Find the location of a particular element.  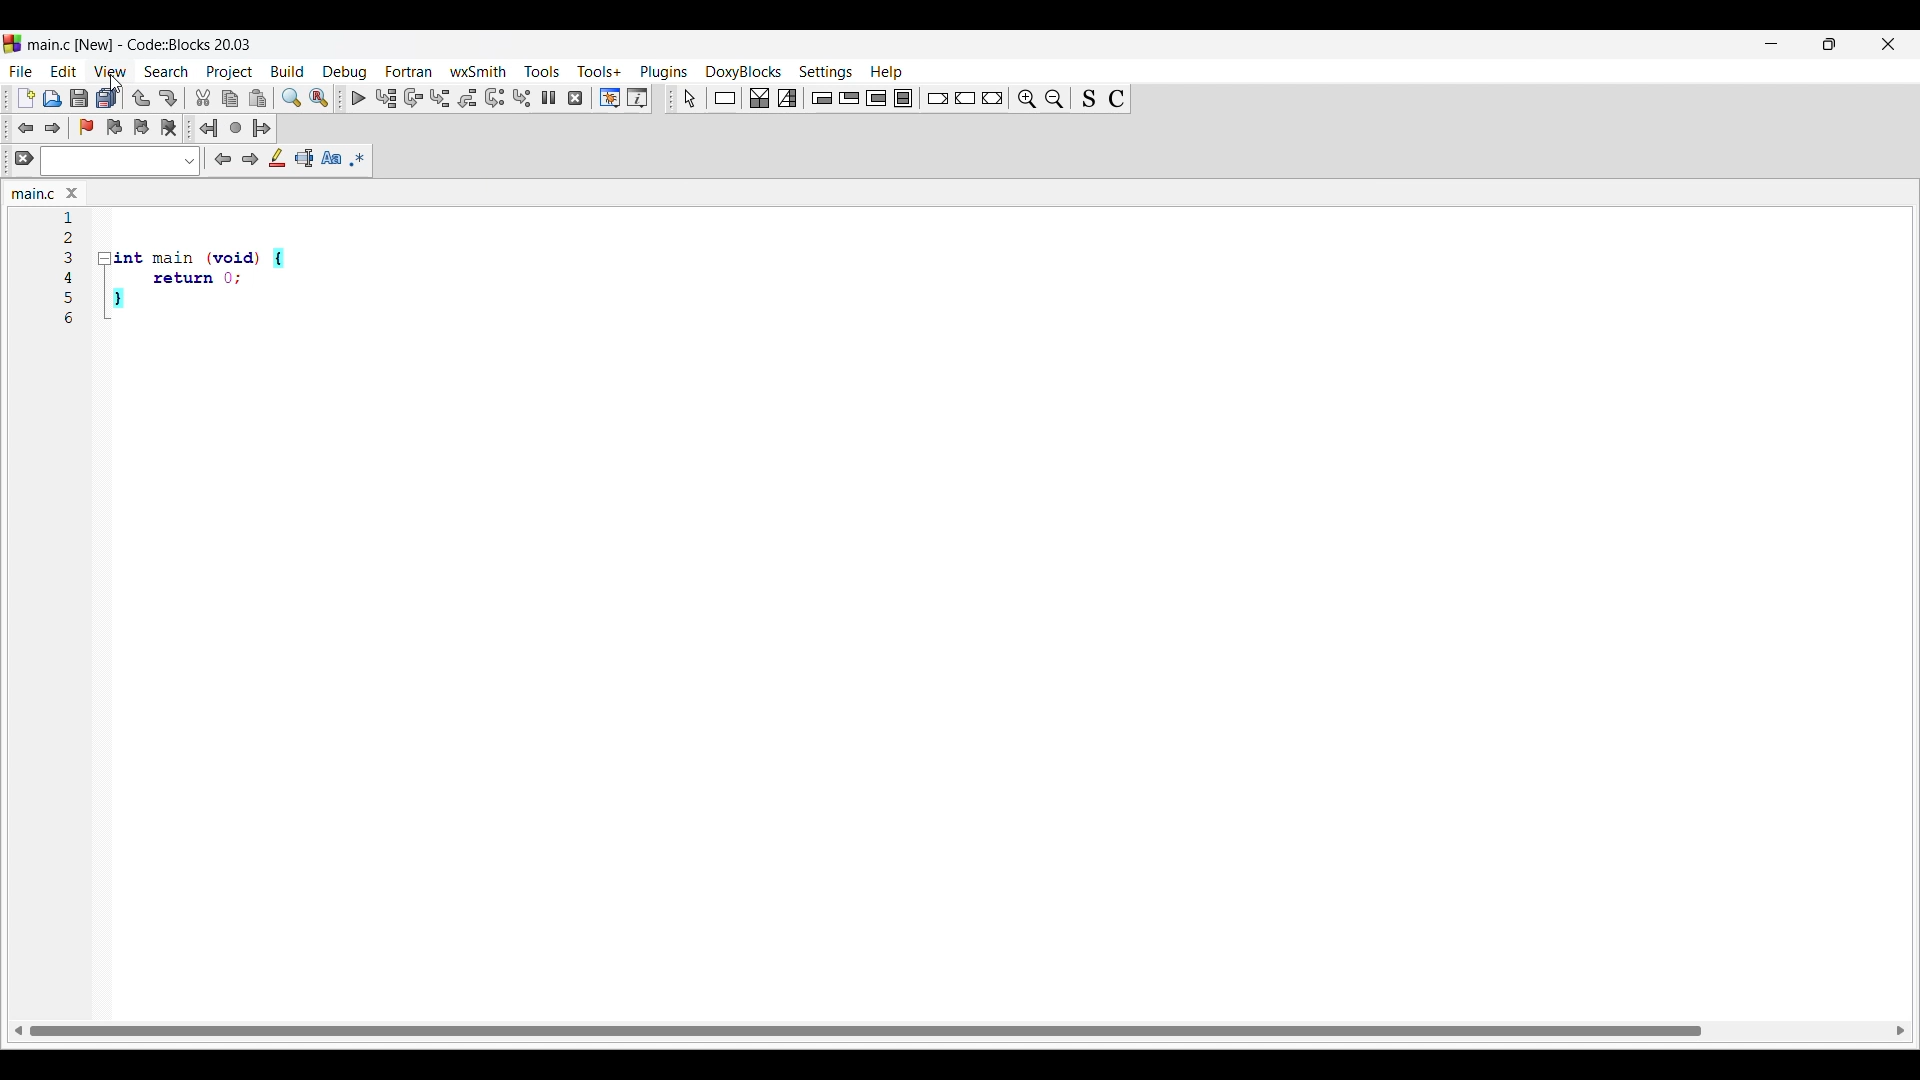

Debugging windows is located at coordinates (610, 98).